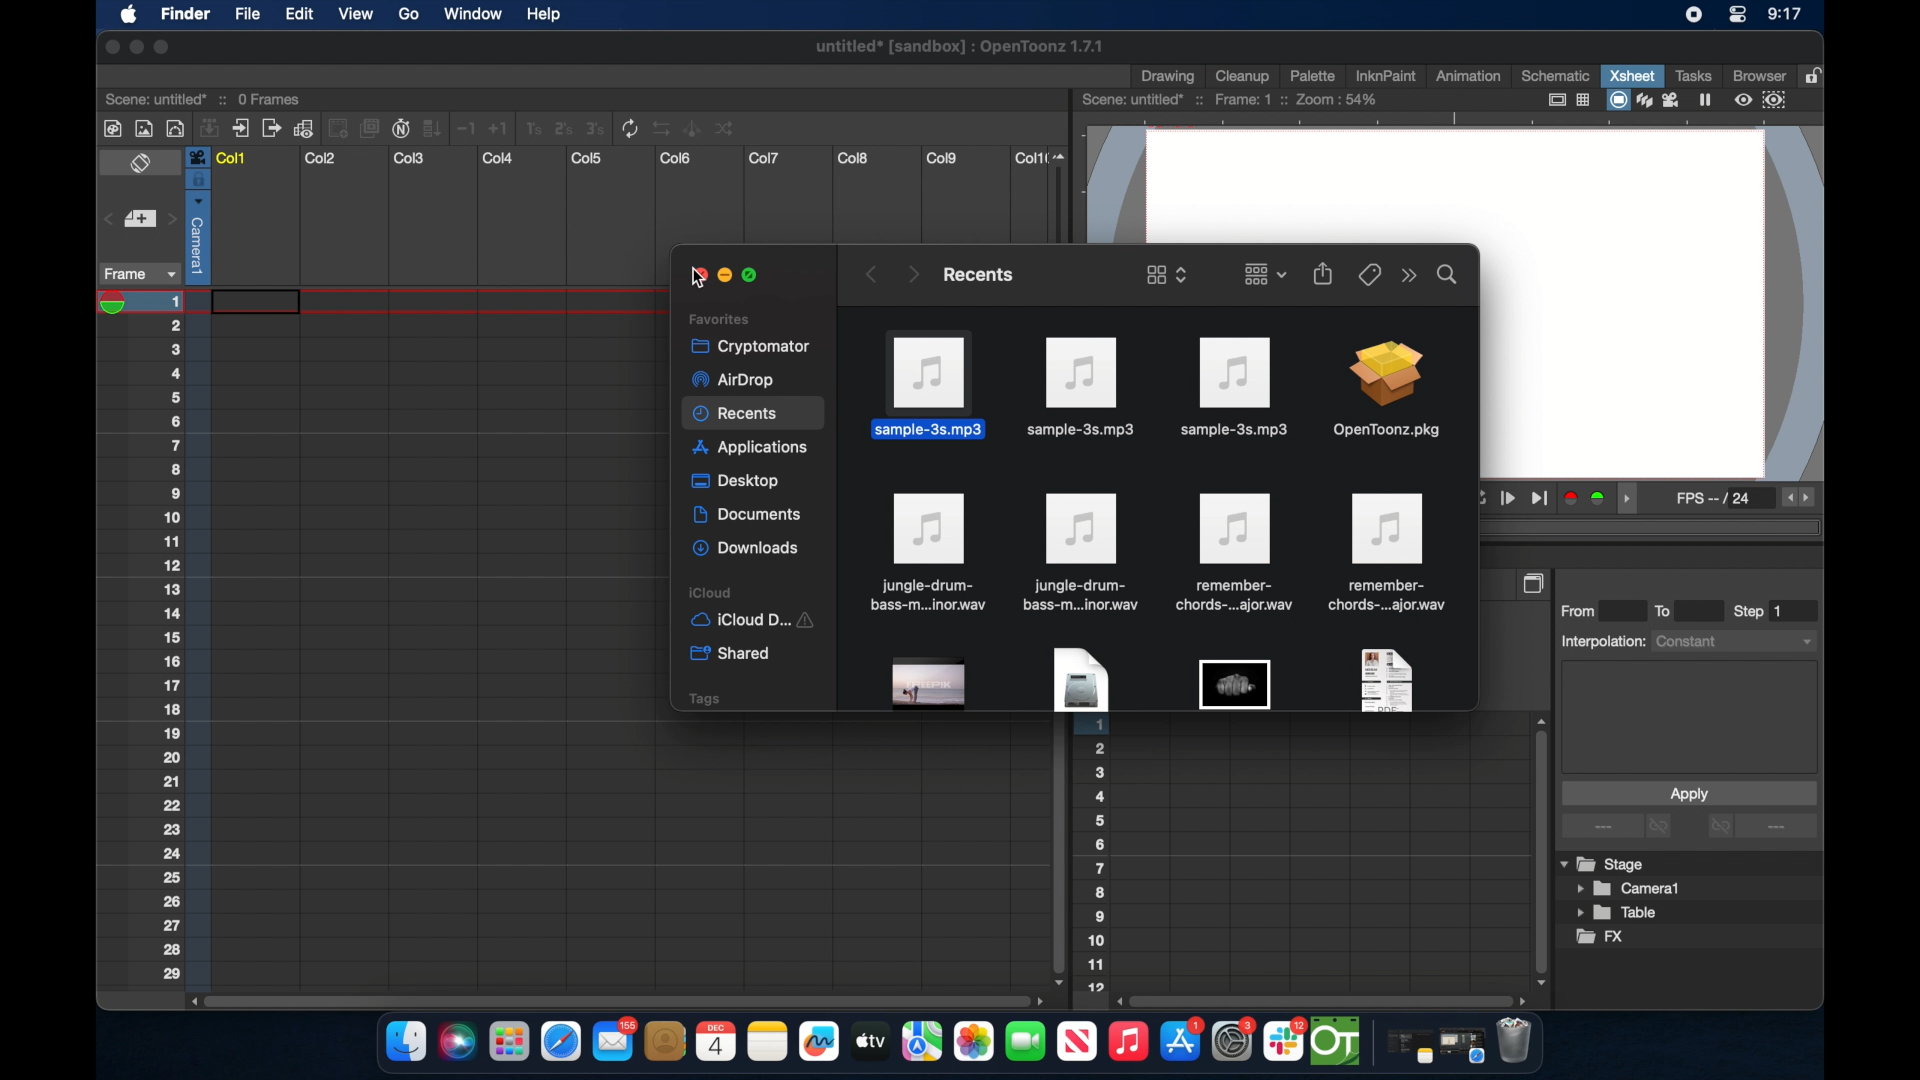 The width and height of the screenshot is (1920, 1080). Describe the element at coordinates (543, 15) in the screenshot. I see `help` at that location.